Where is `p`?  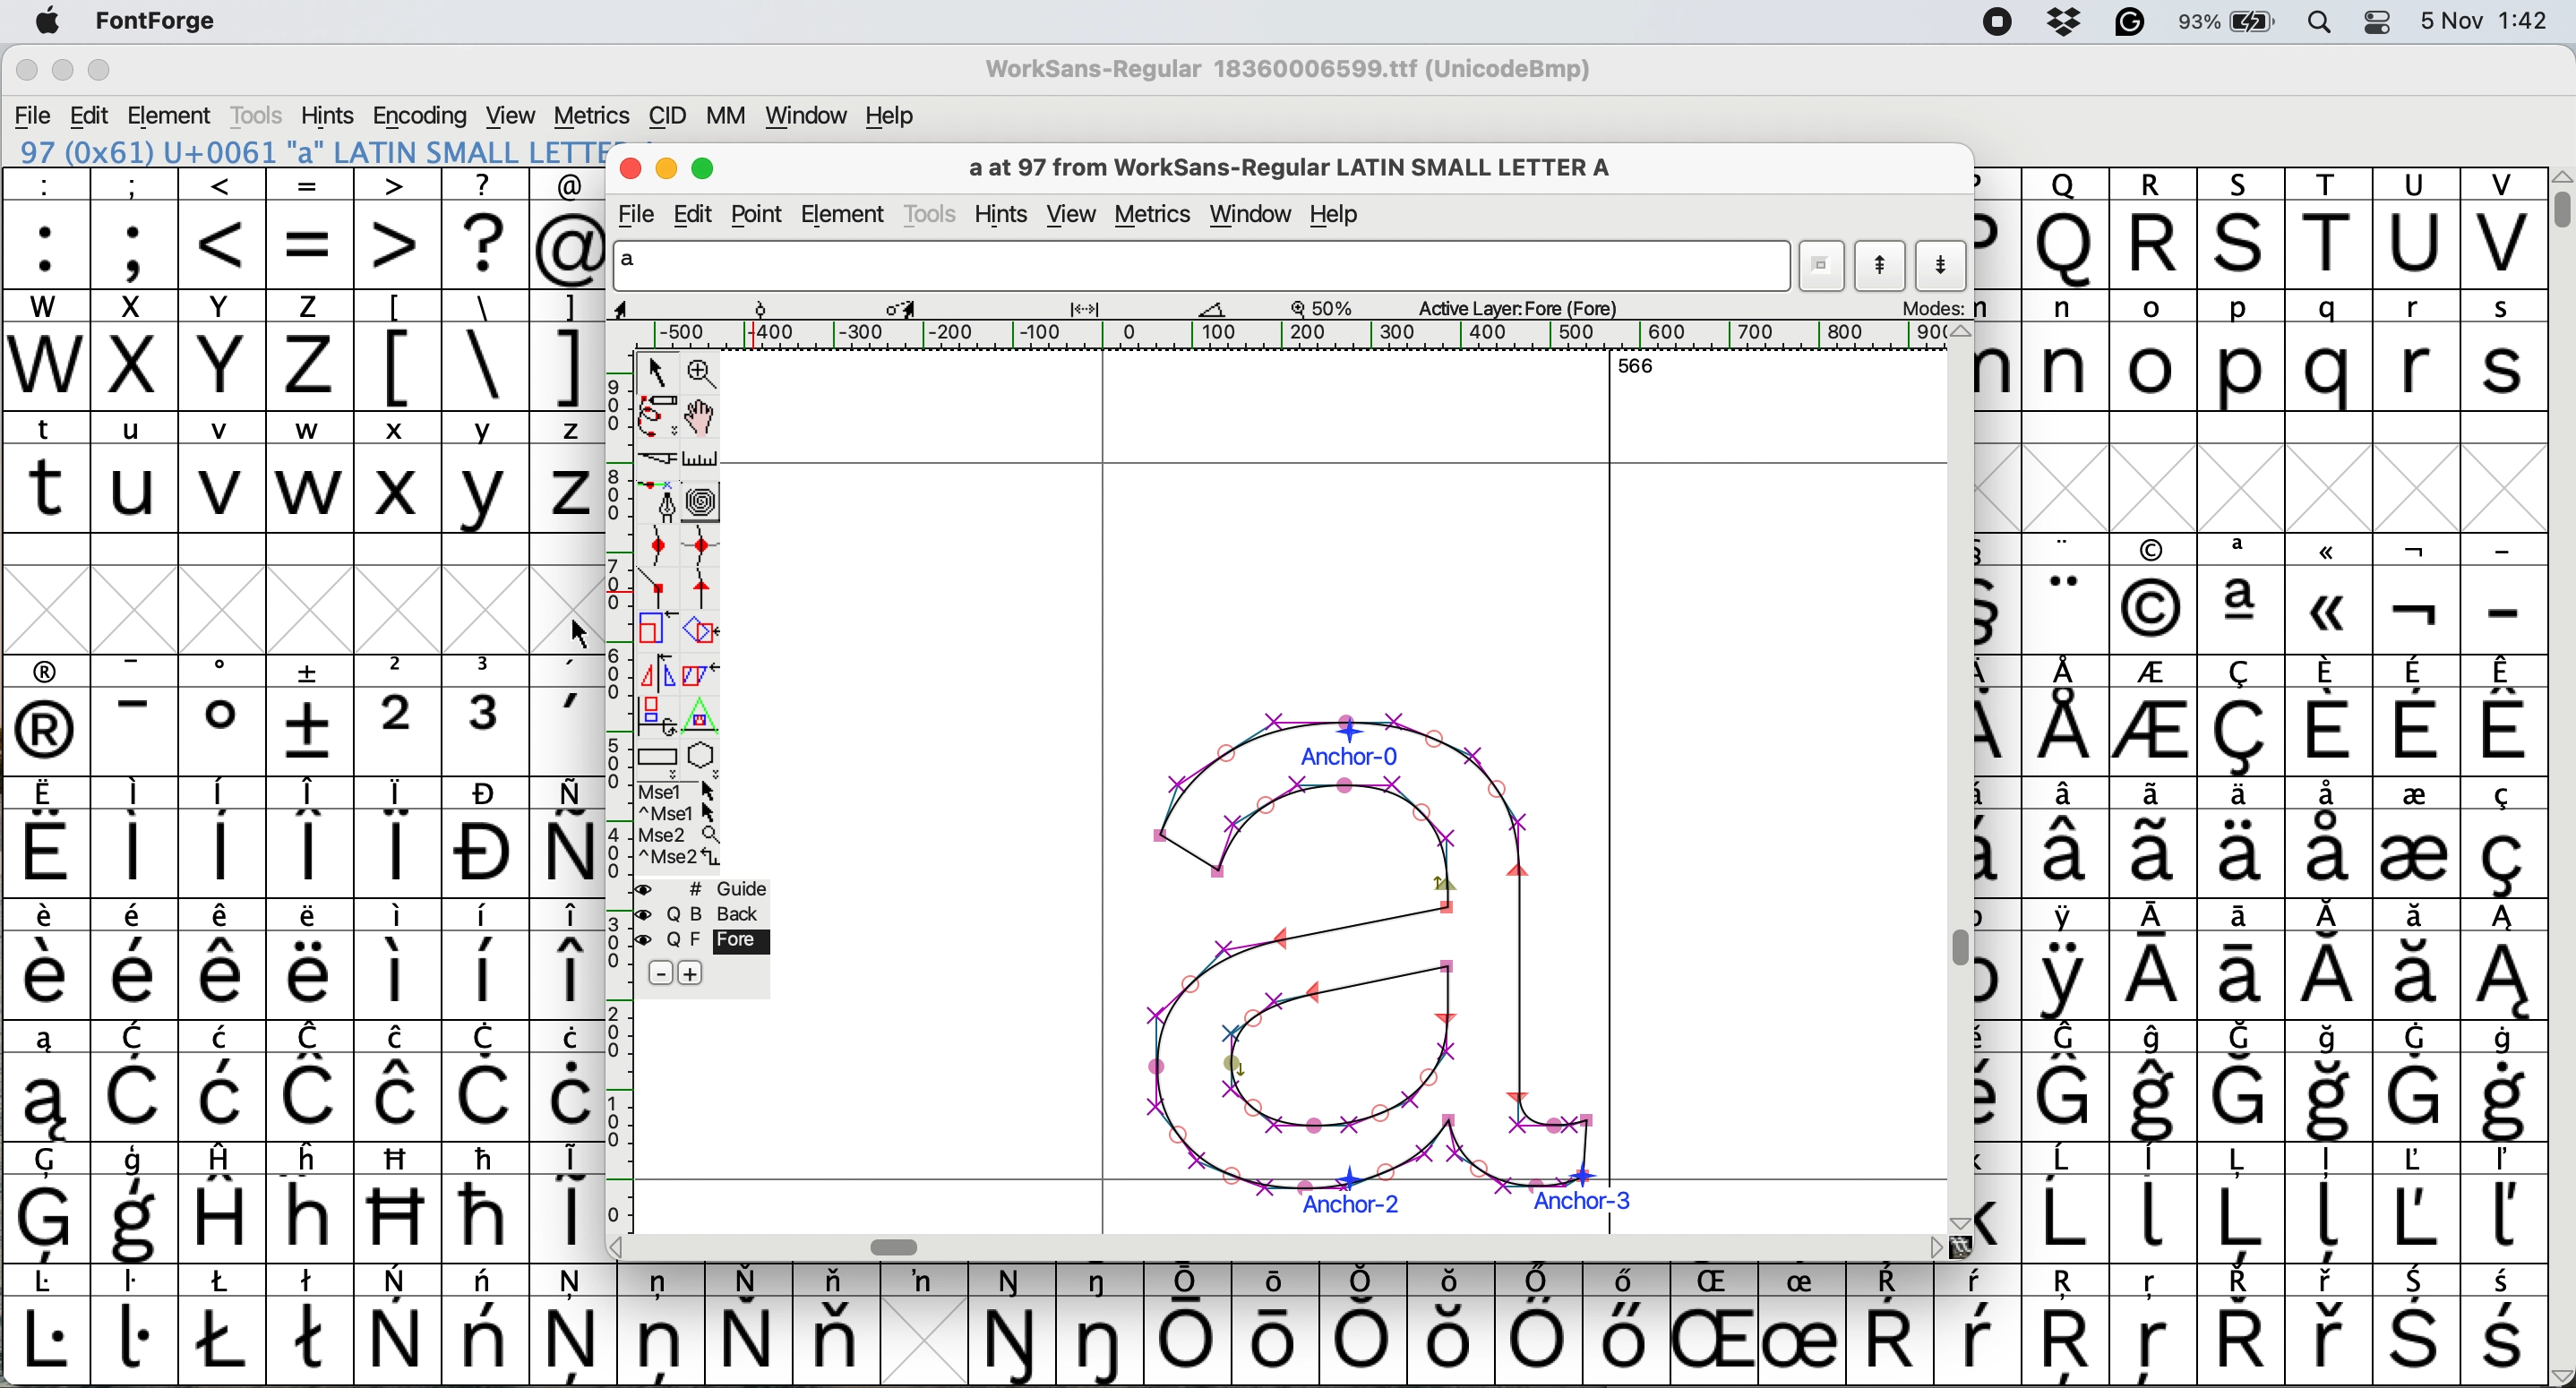 p is located at coordinates (2242, 354).